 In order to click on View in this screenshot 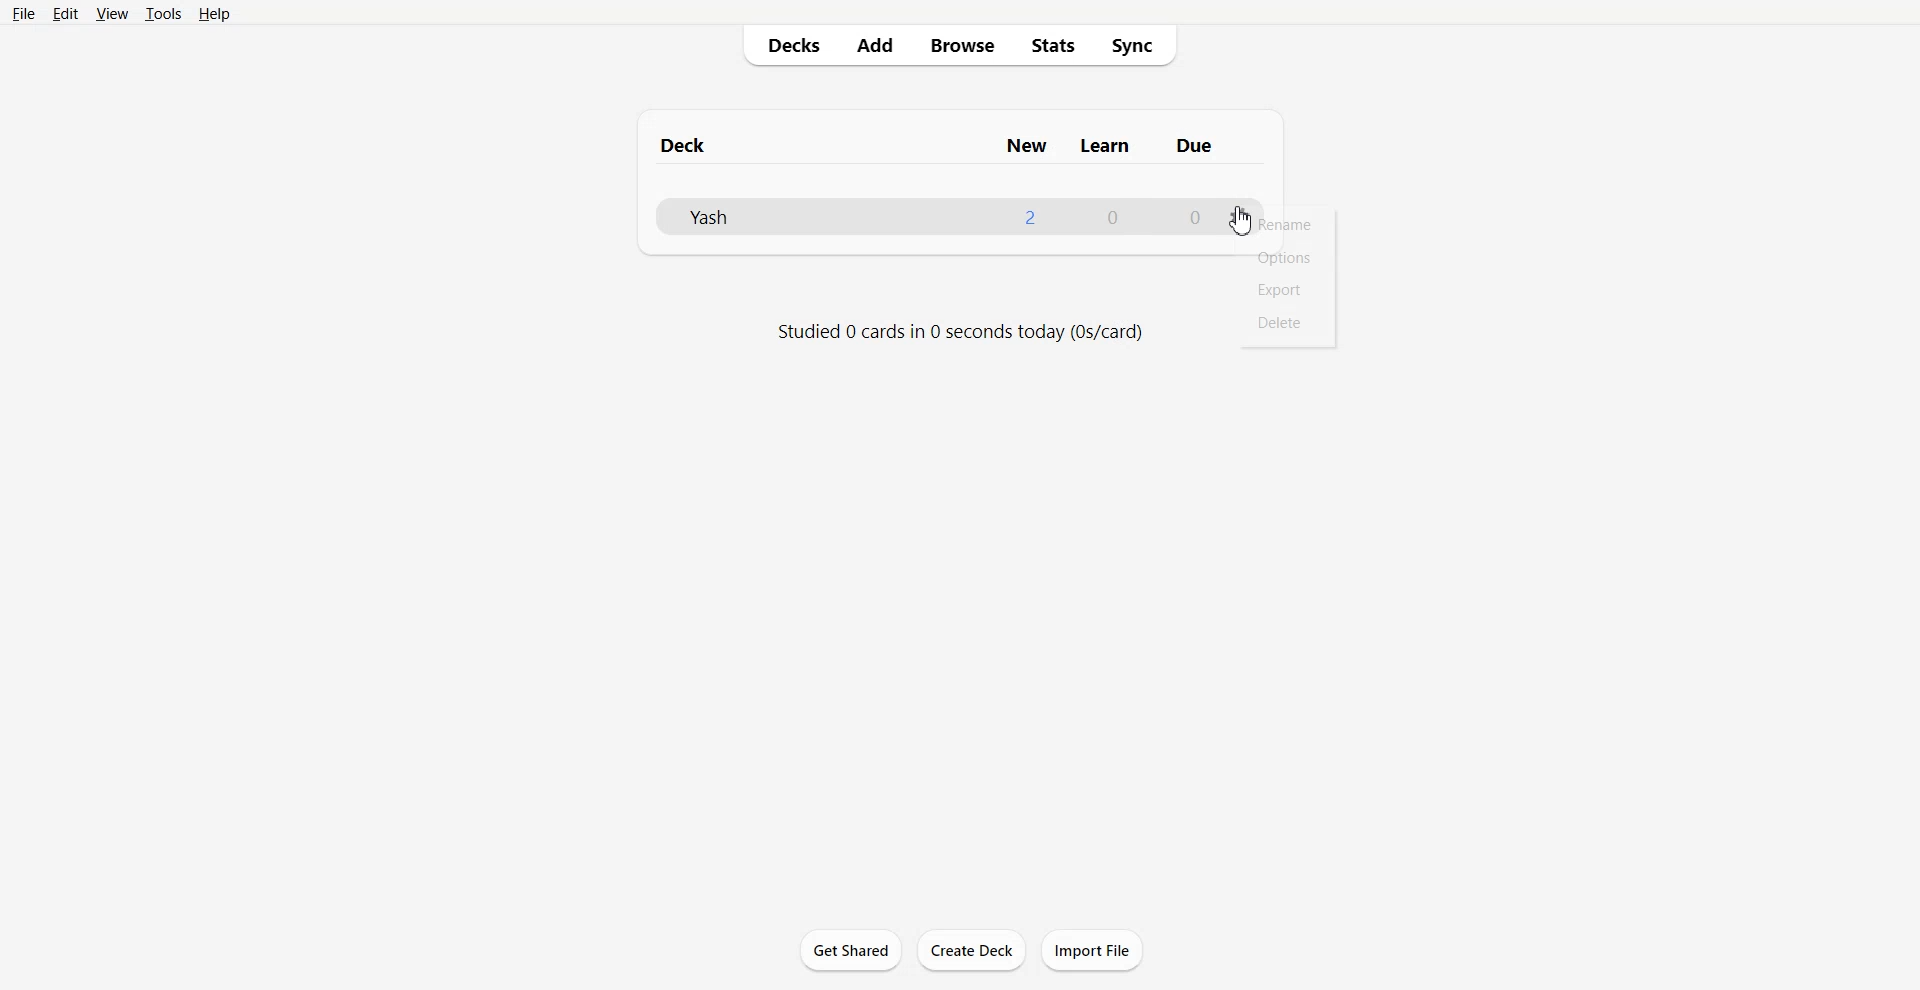, I will do `click(112, 15)`.